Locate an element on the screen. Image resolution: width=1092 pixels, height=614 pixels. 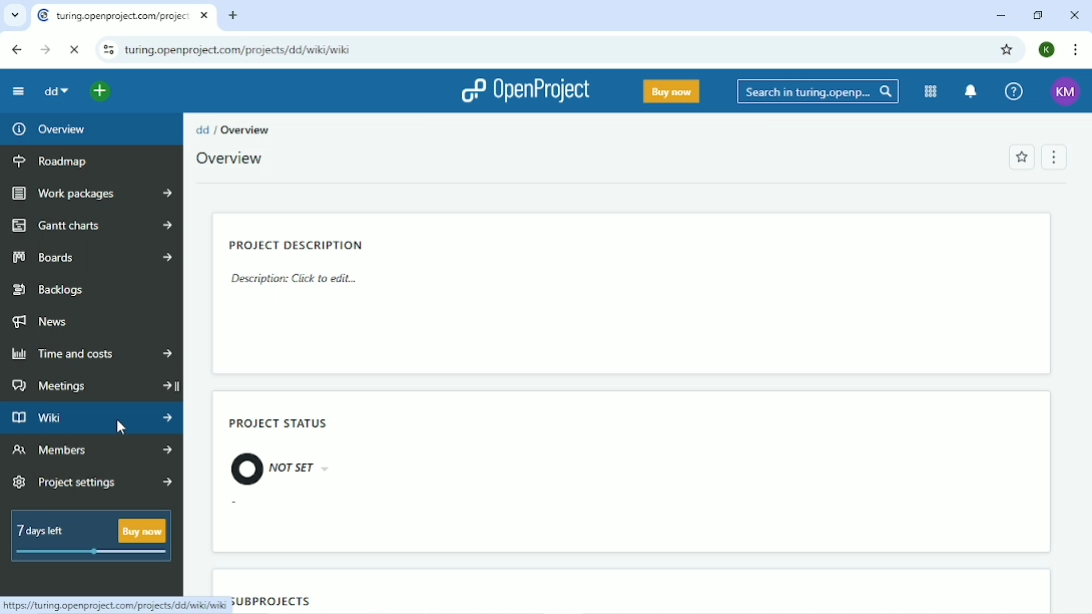
buy now  is located at coordinates (142, 531).